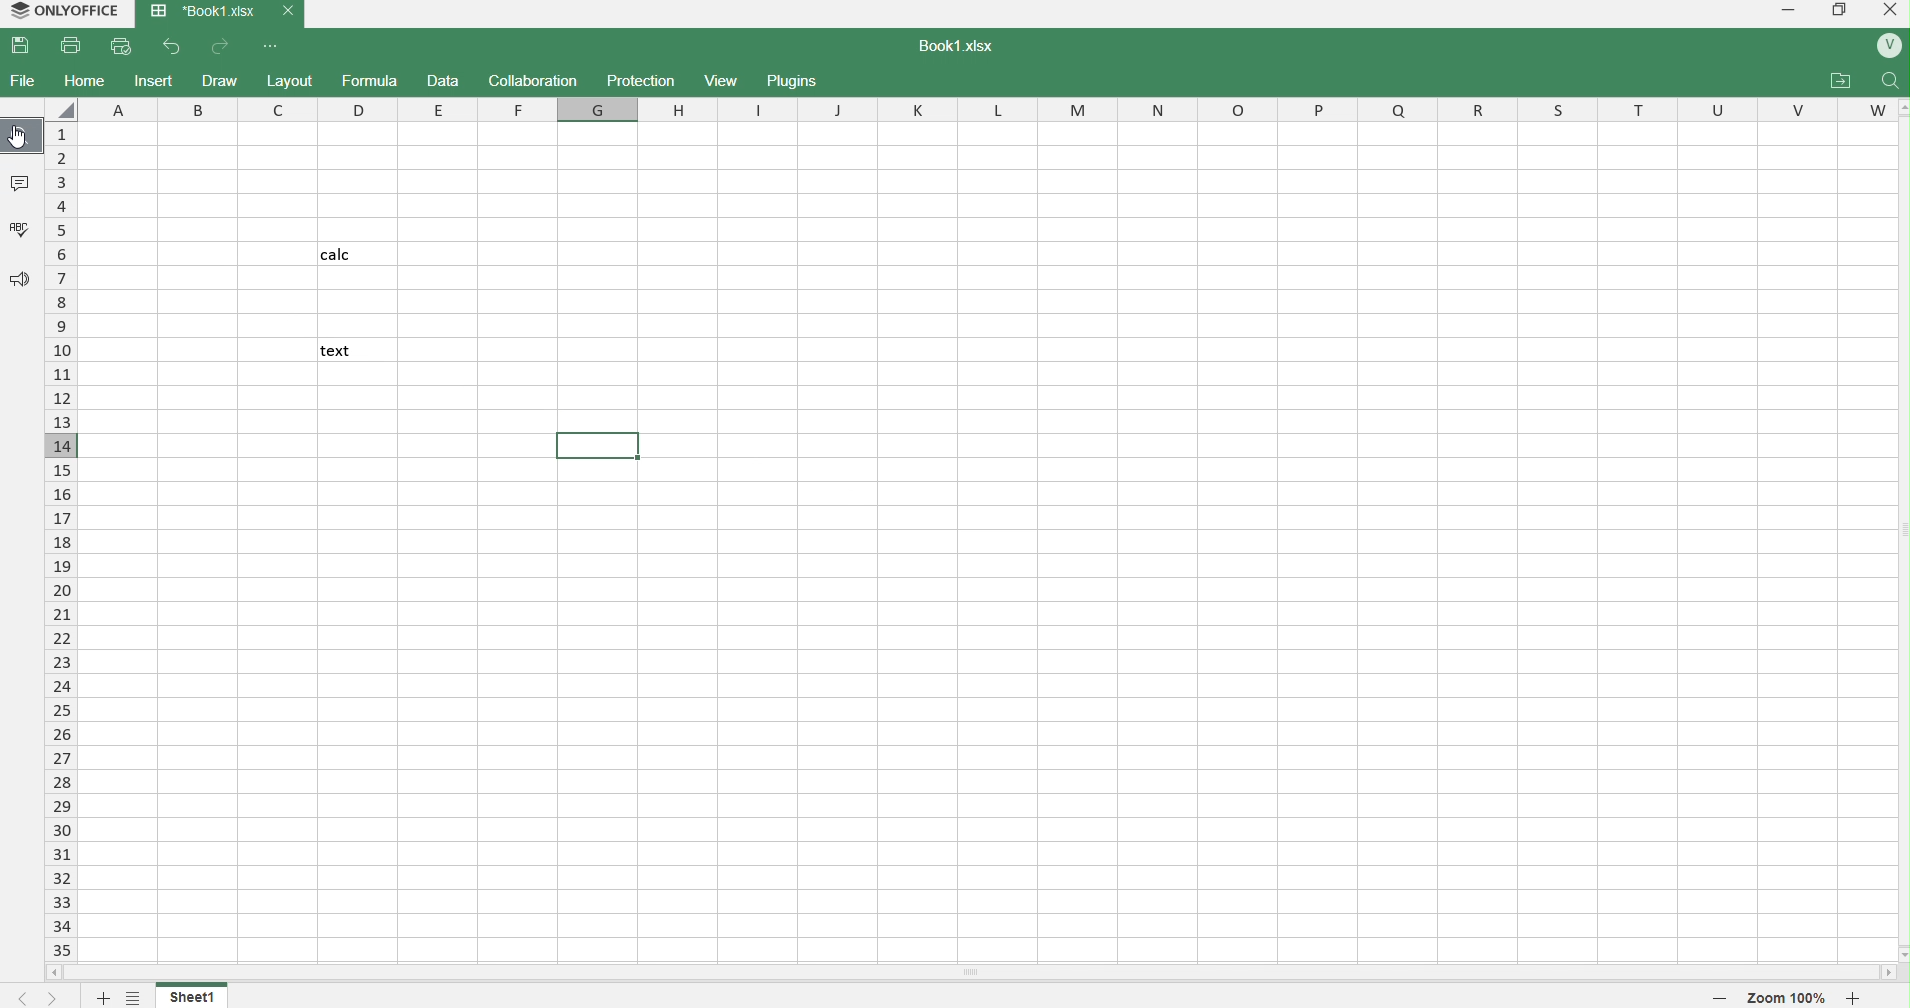  I want to click on windows, so click(1838, 12).